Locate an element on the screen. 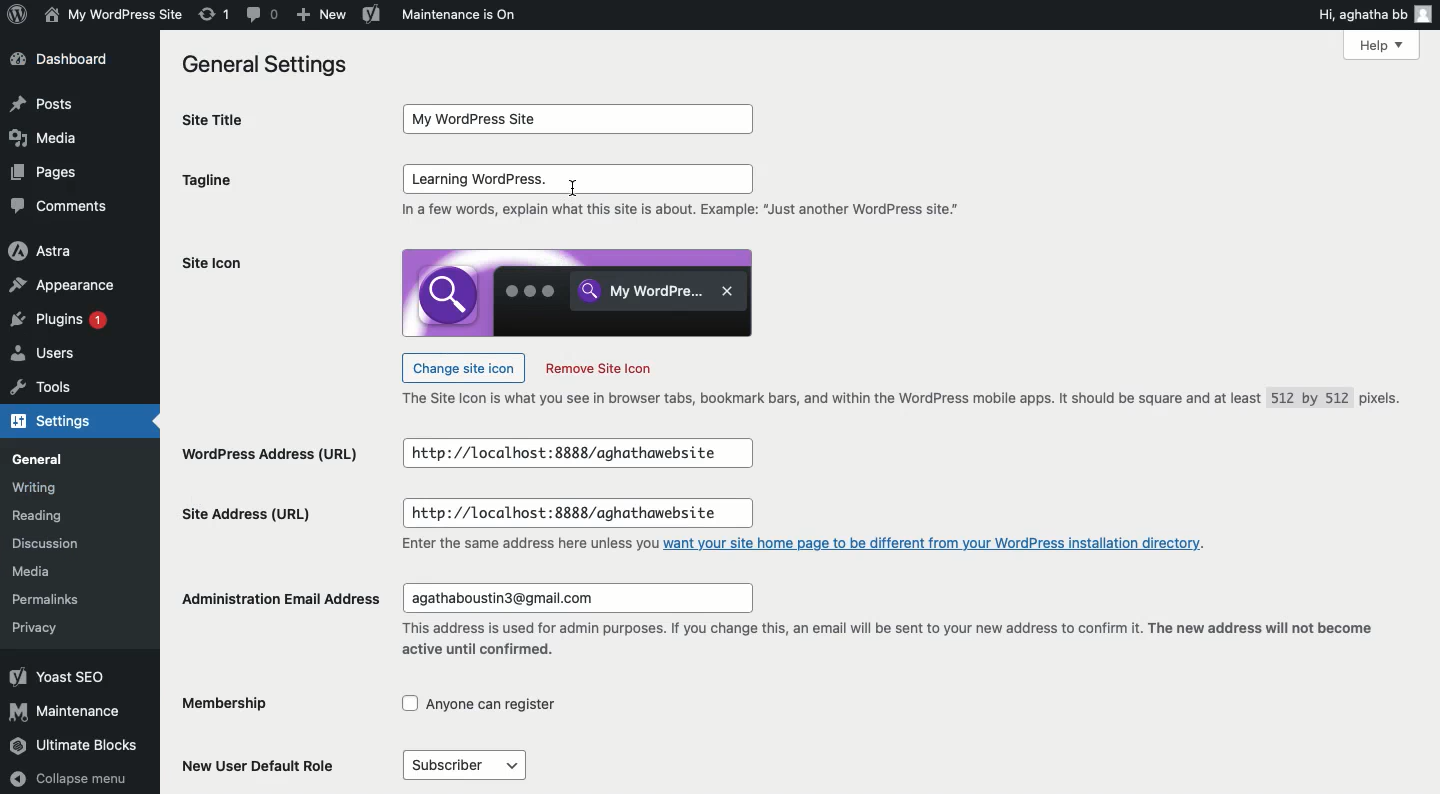 The width and height of the screenshot is (1440, 794). New user default role is located at coordinates (352, 764).